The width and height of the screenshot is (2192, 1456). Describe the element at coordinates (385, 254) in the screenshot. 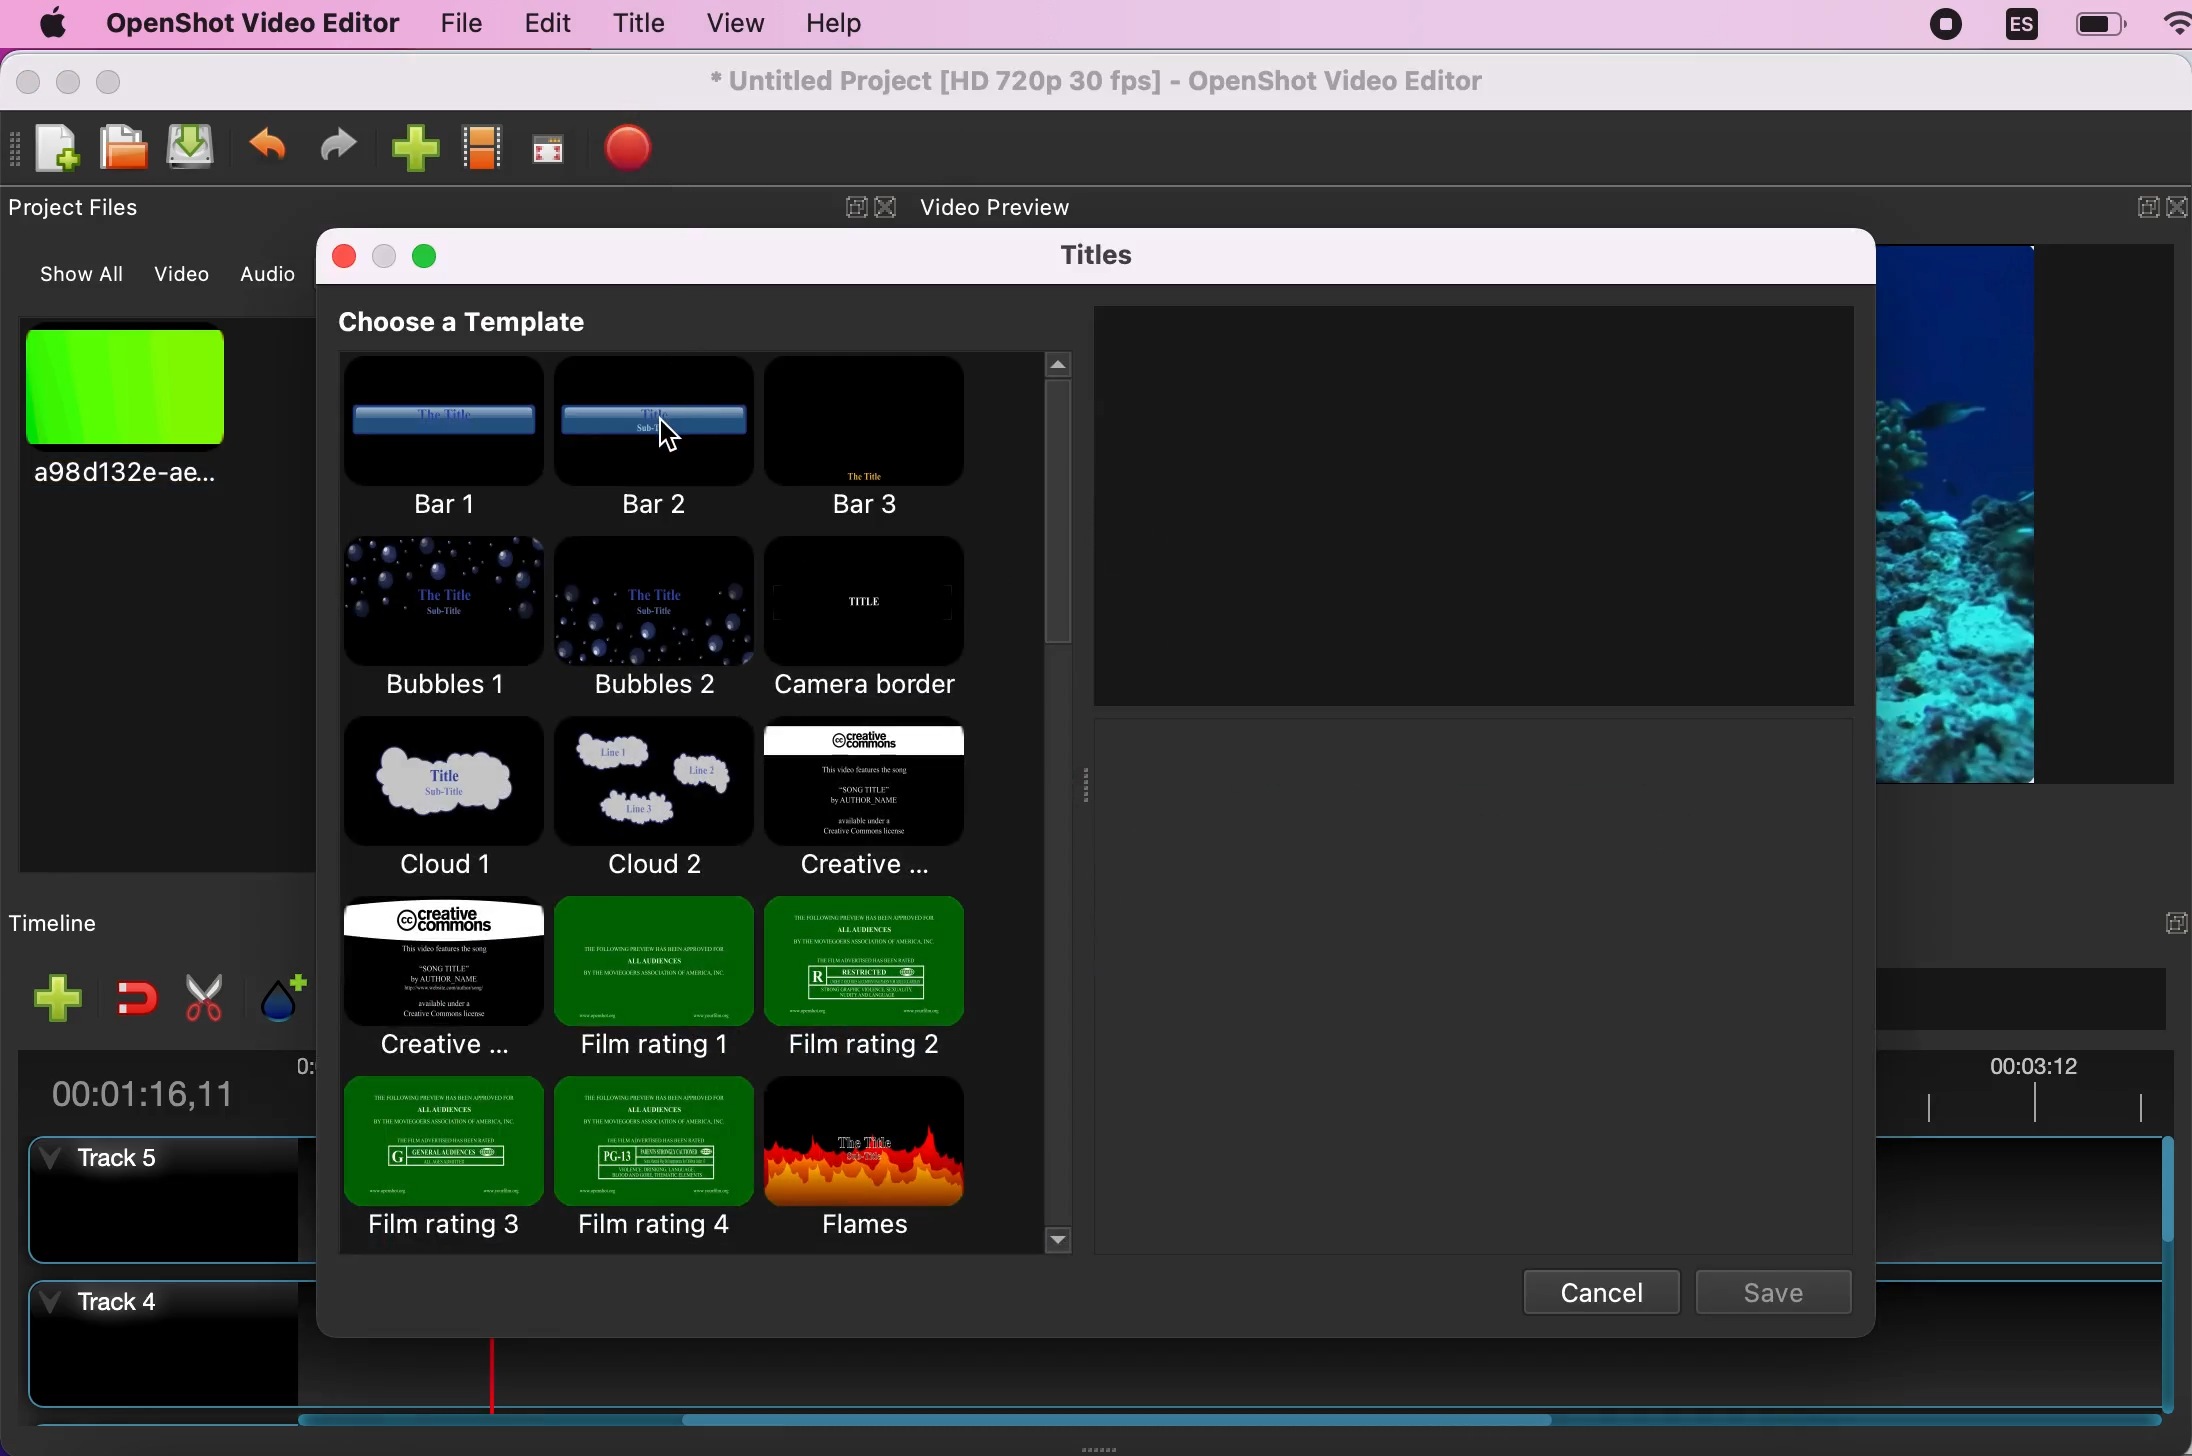

I see `minimize` at that location.